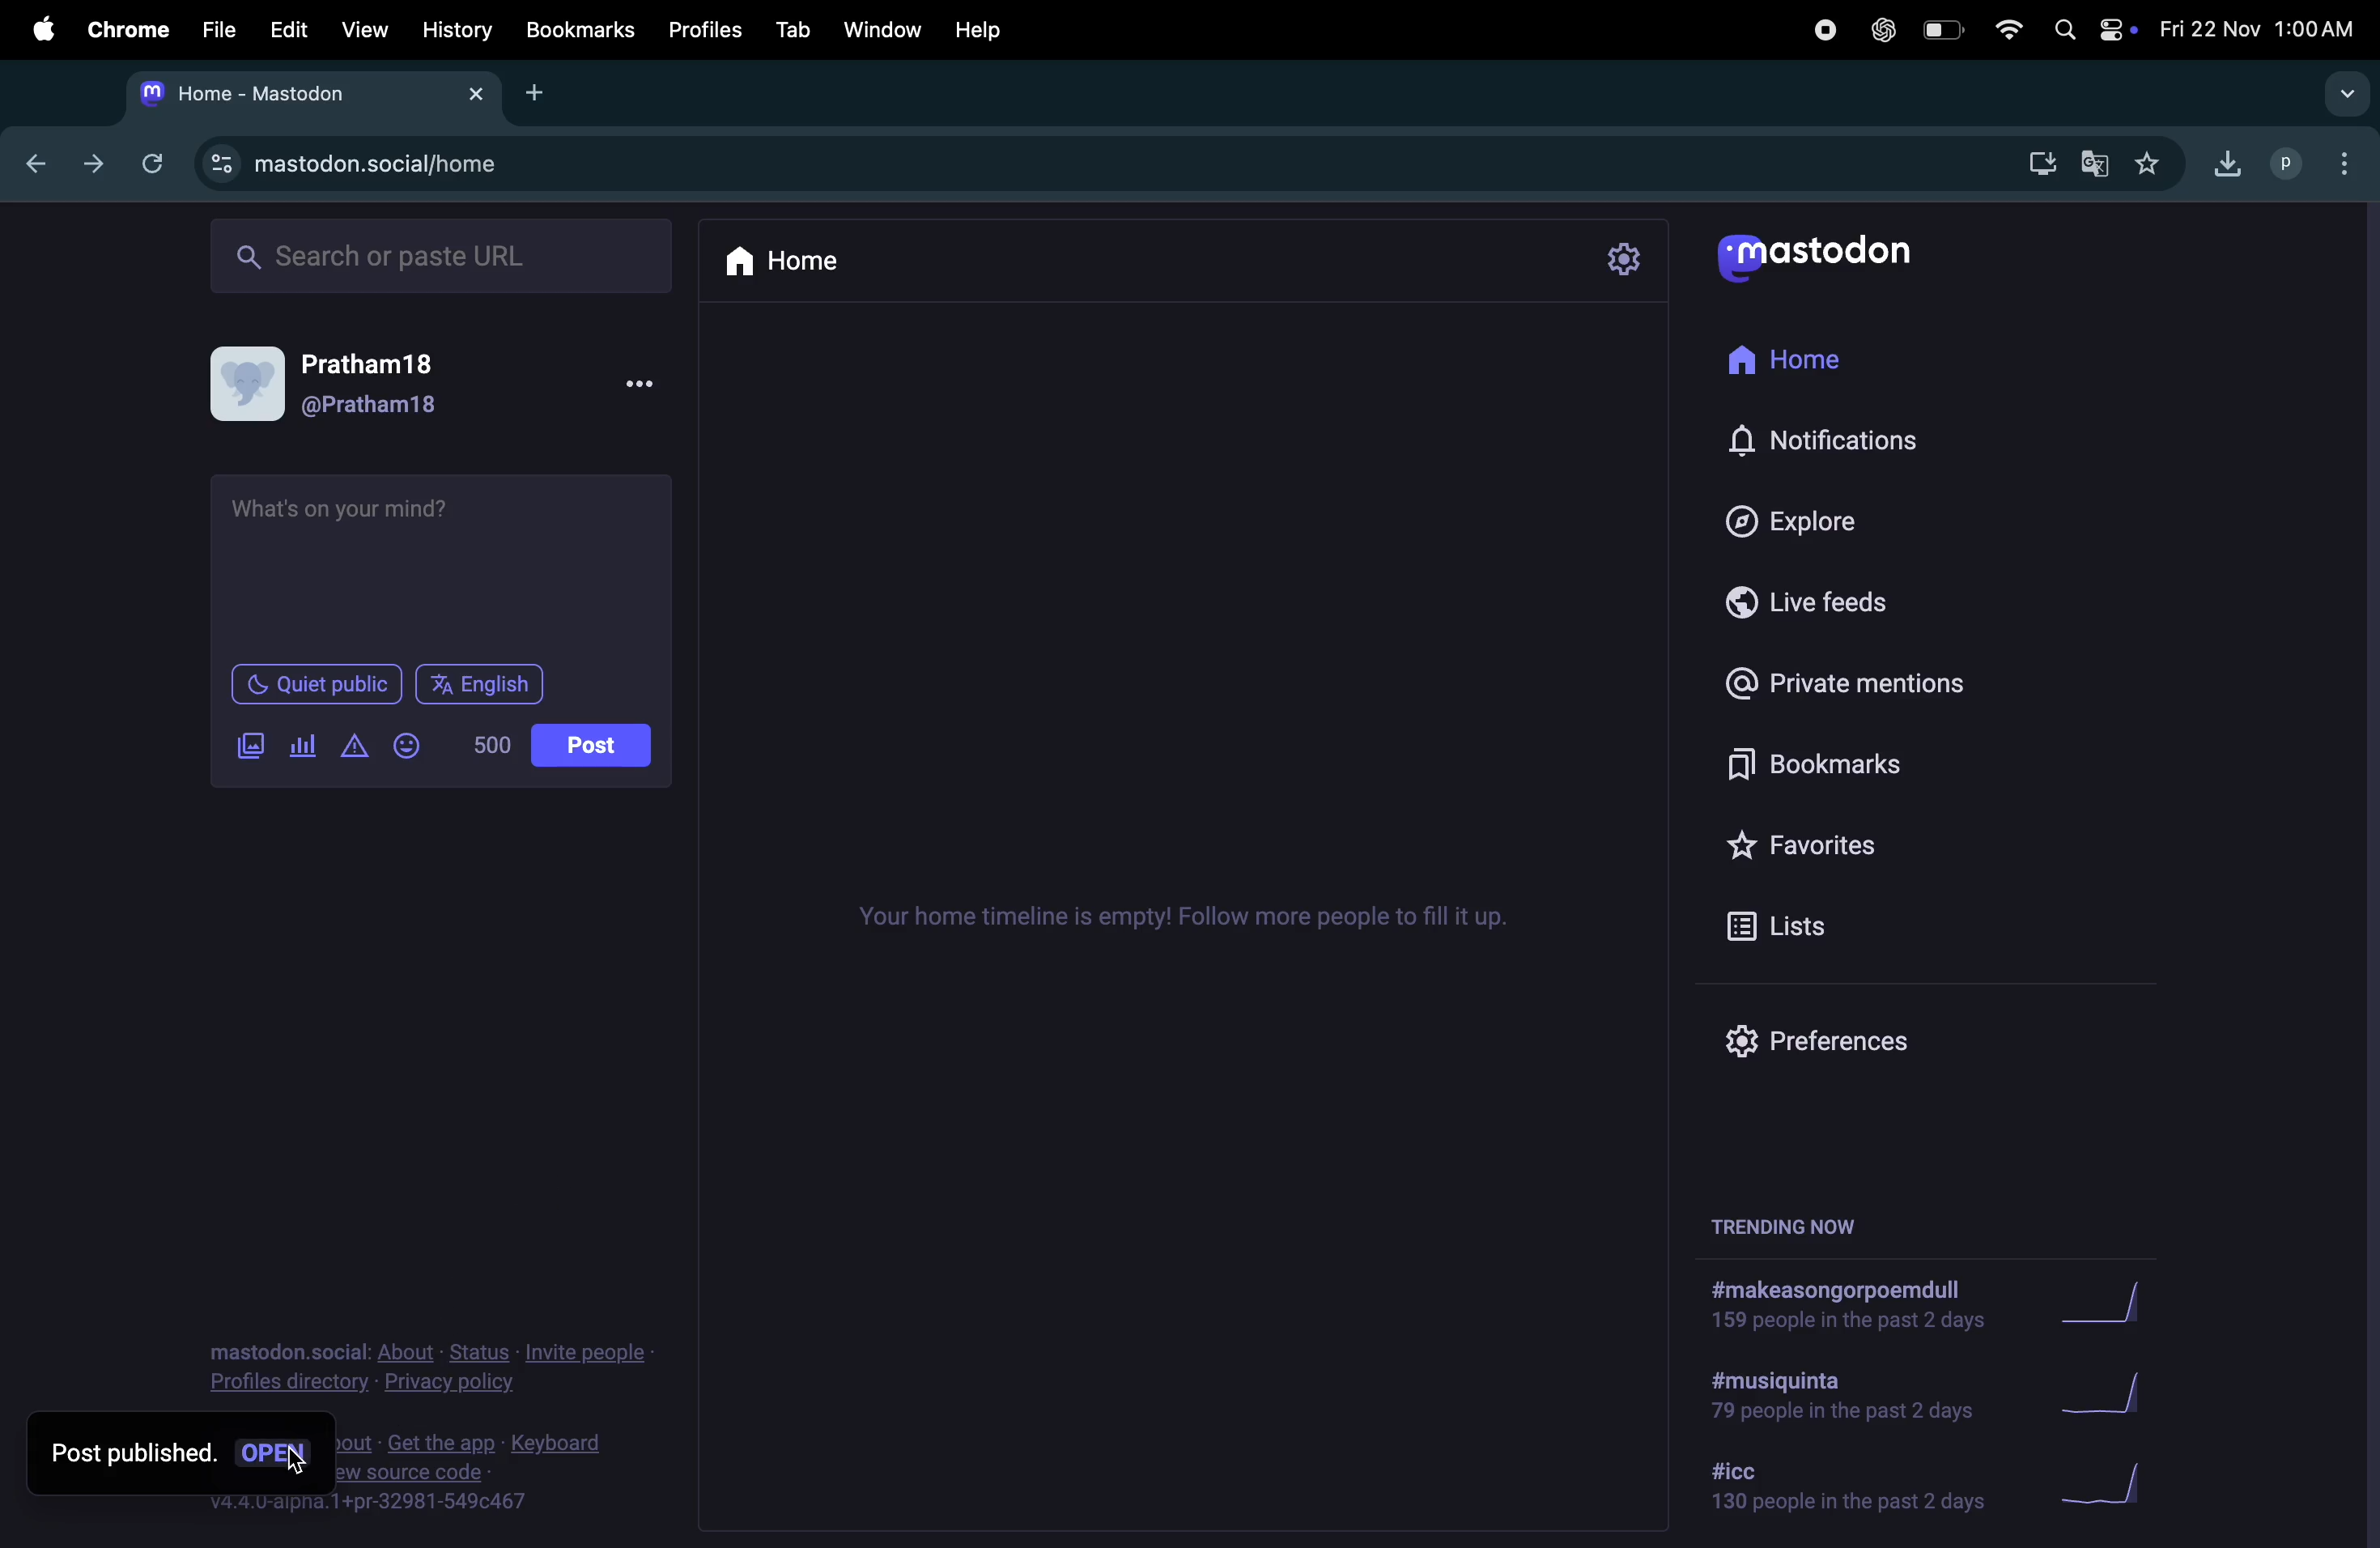 This screenshot has height=1548, width=2380. I want to click on favourite, so click(2154, 165).